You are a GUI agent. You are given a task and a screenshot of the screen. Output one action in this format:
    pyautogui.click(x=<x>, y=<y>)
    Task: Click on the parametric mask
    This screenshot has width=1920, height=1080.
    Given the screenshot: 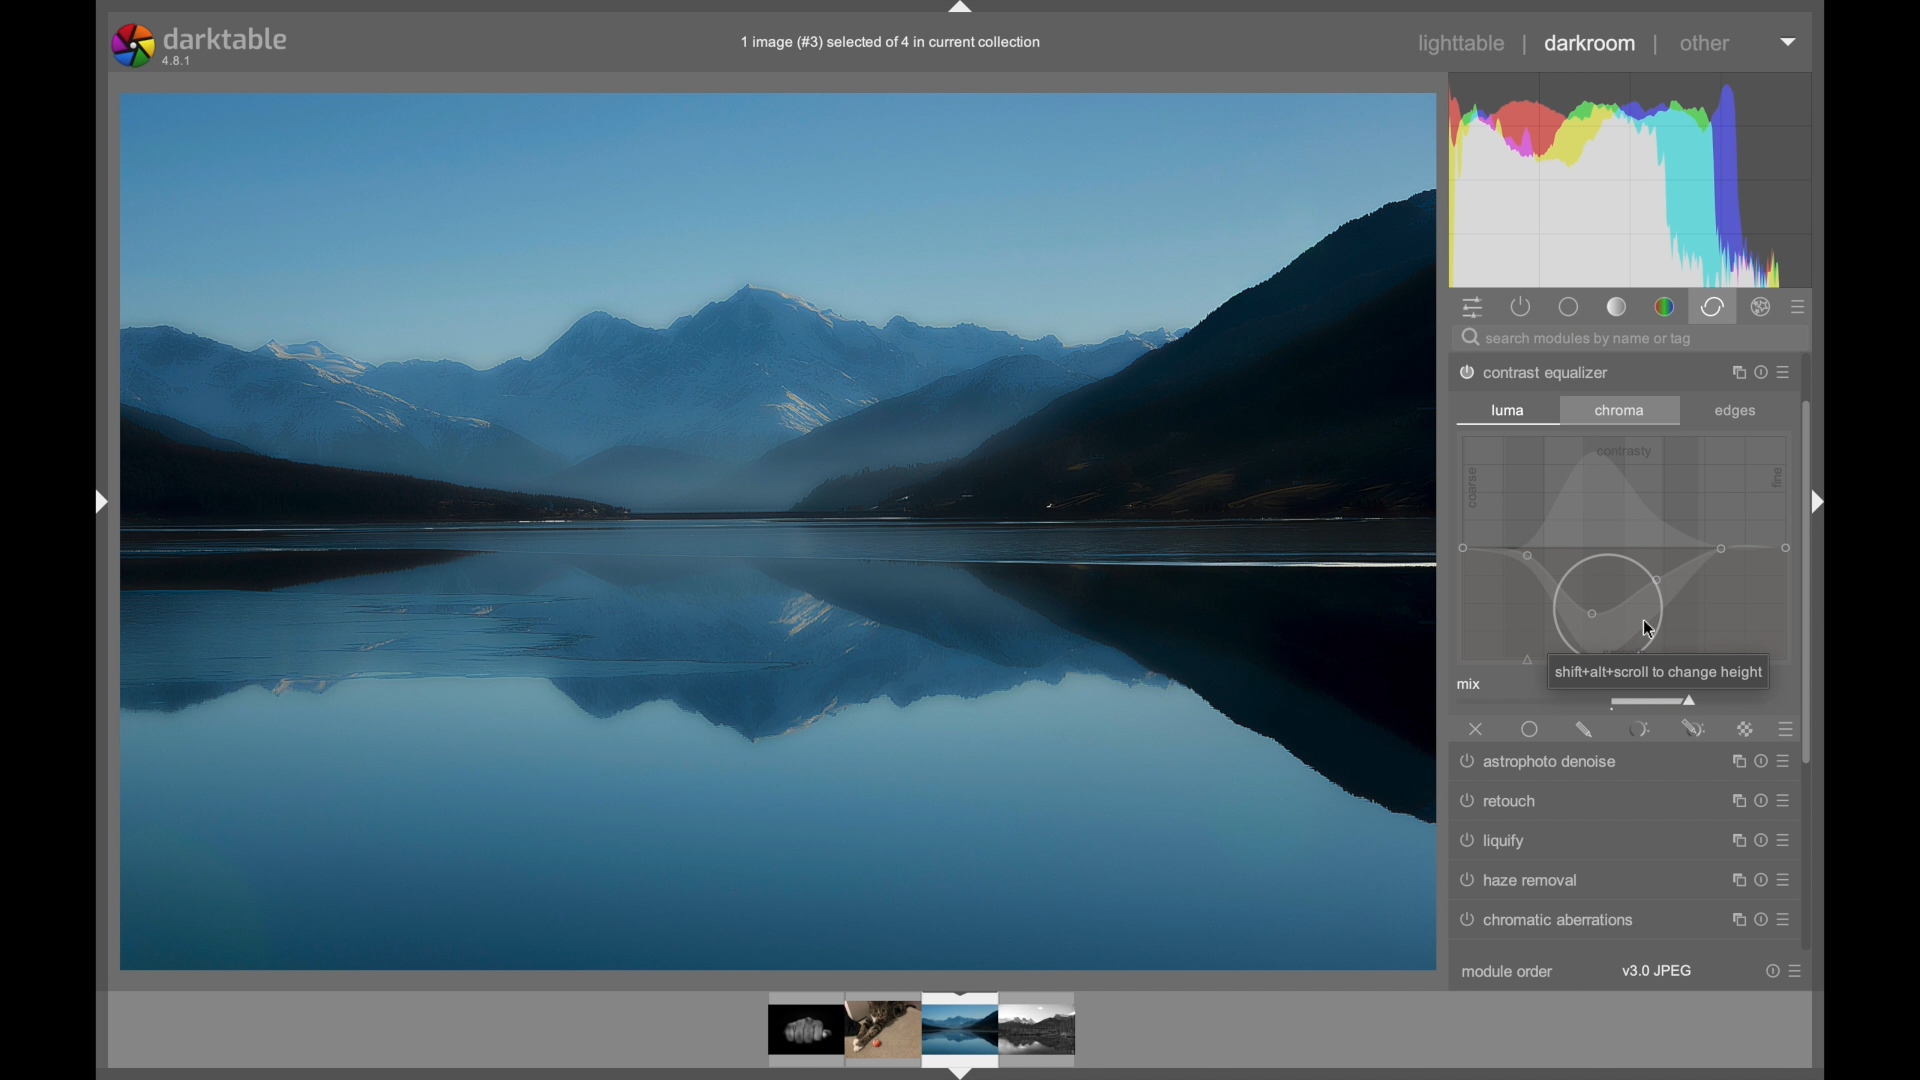 What is the action you would take?
    pyautogui.click(x=1638, y=729)
    